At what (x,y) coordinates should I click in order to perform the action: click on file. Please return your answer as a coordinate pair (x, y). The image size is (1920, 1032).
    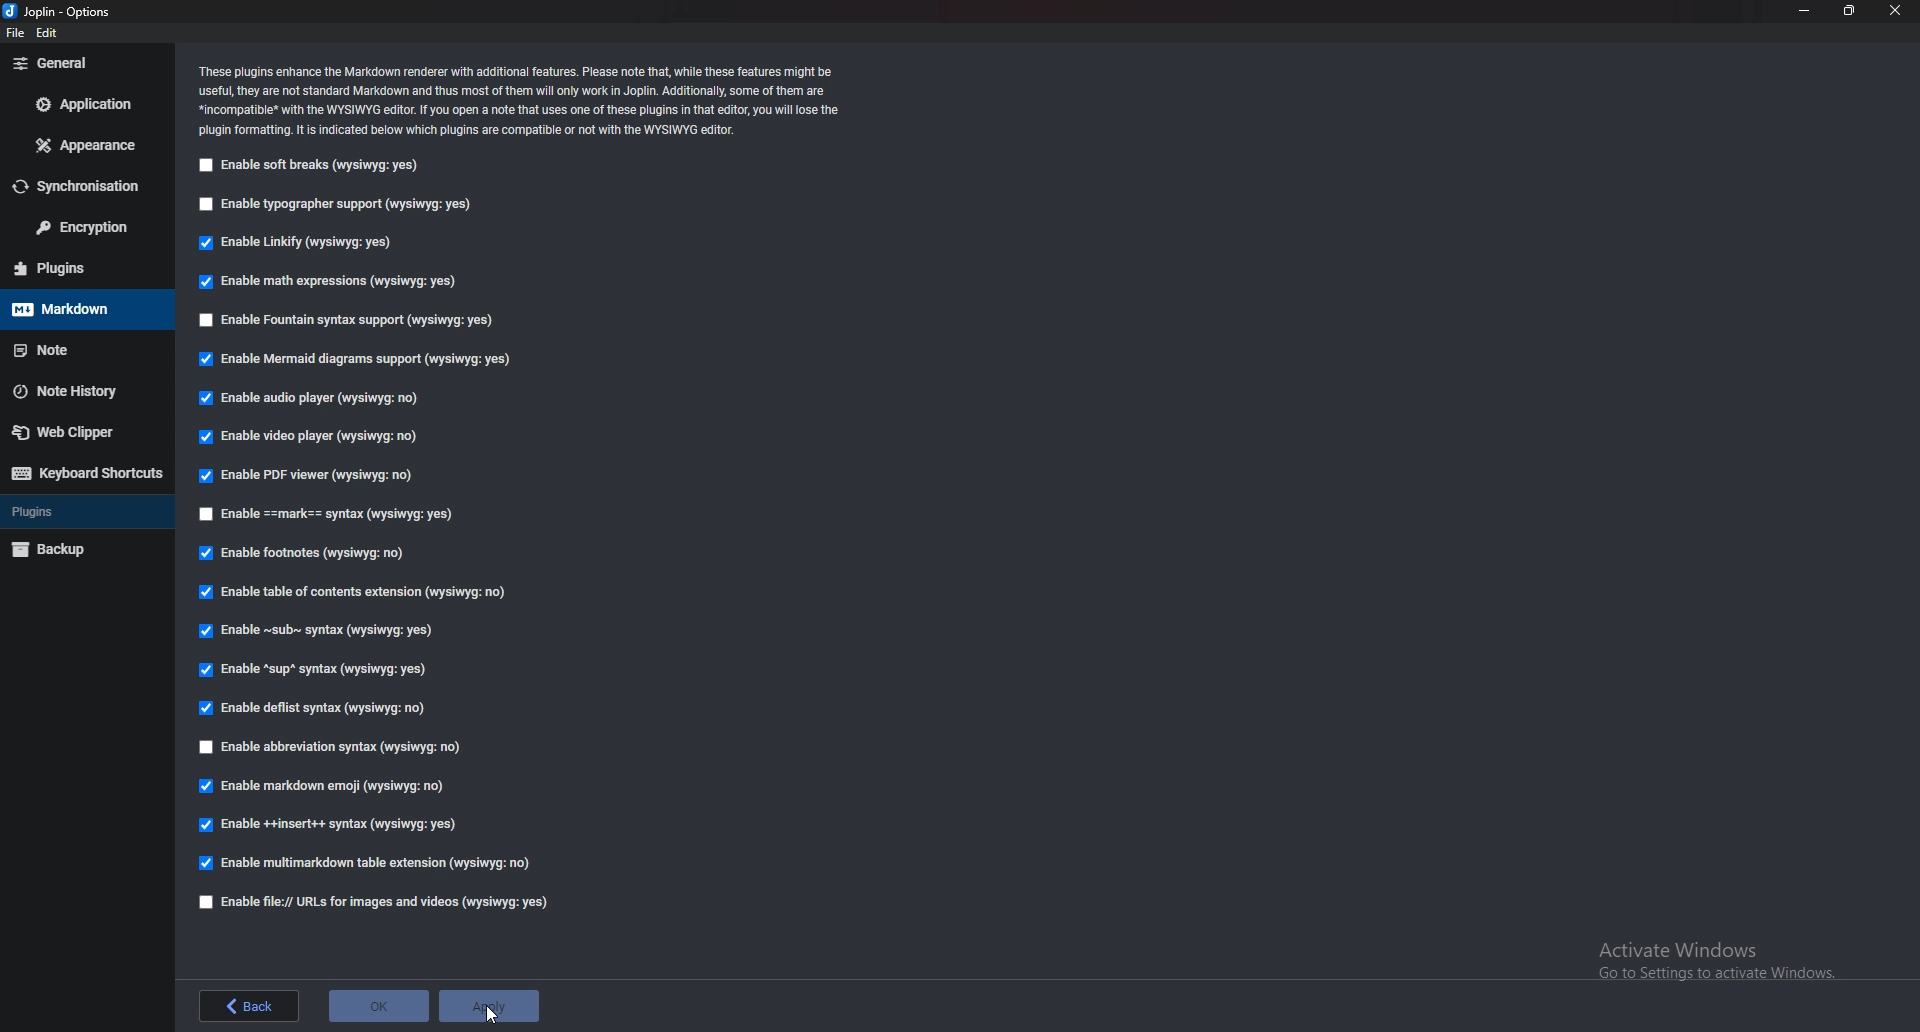
    Looking at the image, I should click on (14, 33).